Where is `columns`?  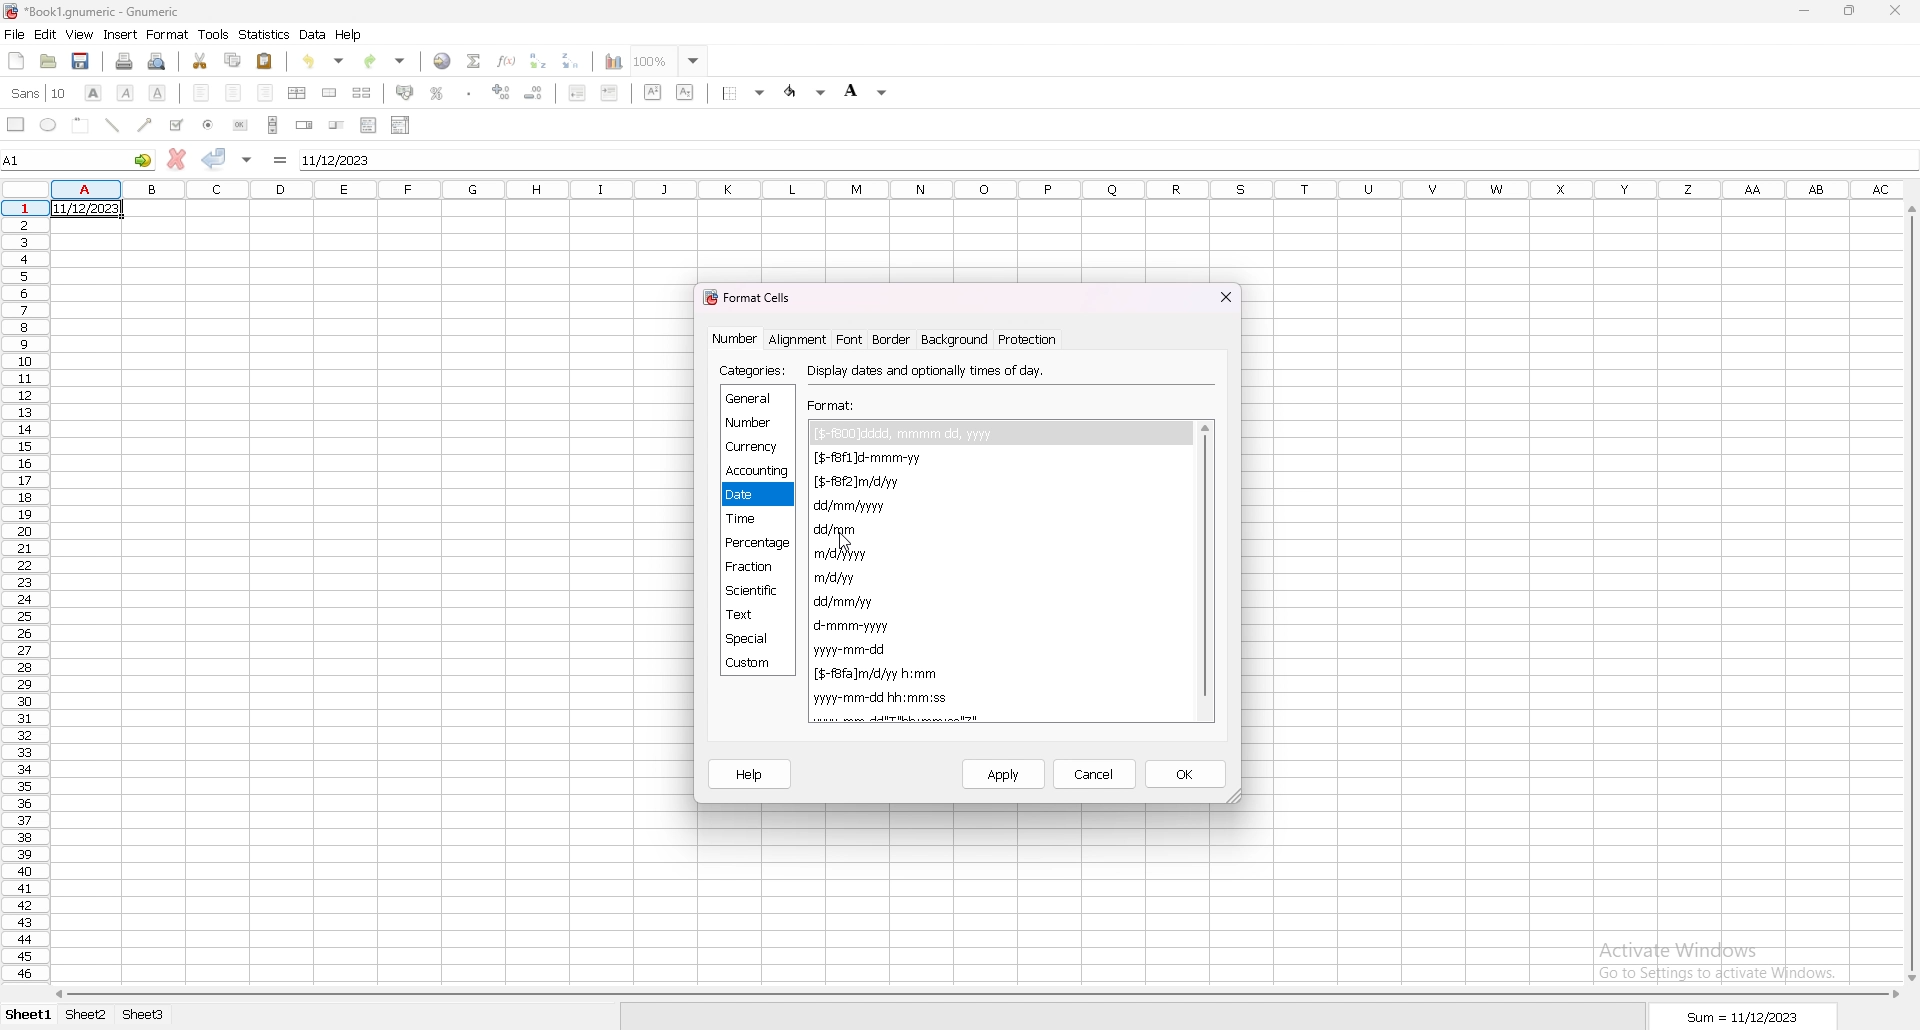 columns is located at coordinates (980, 188).